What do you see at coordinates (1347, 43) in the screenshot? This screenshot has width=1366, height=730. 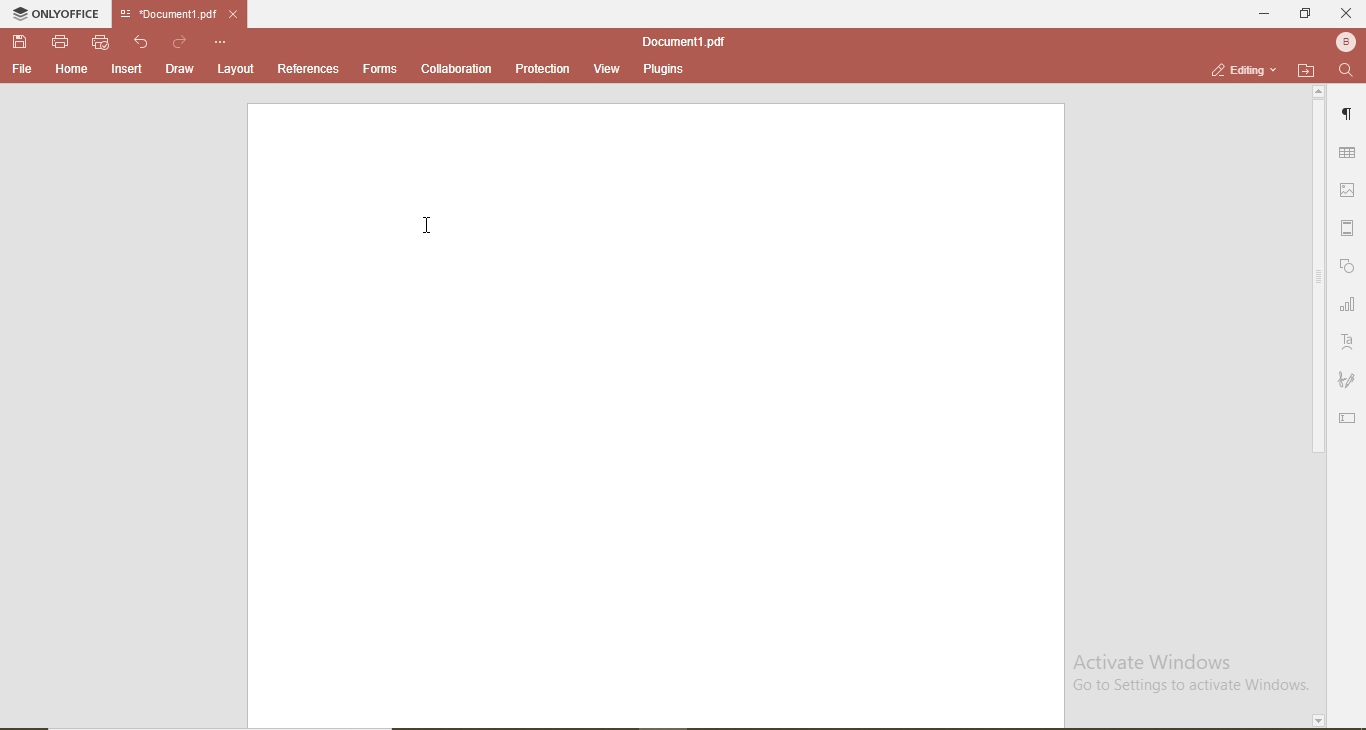 I see `profile` at bounding box center [1347, 43].